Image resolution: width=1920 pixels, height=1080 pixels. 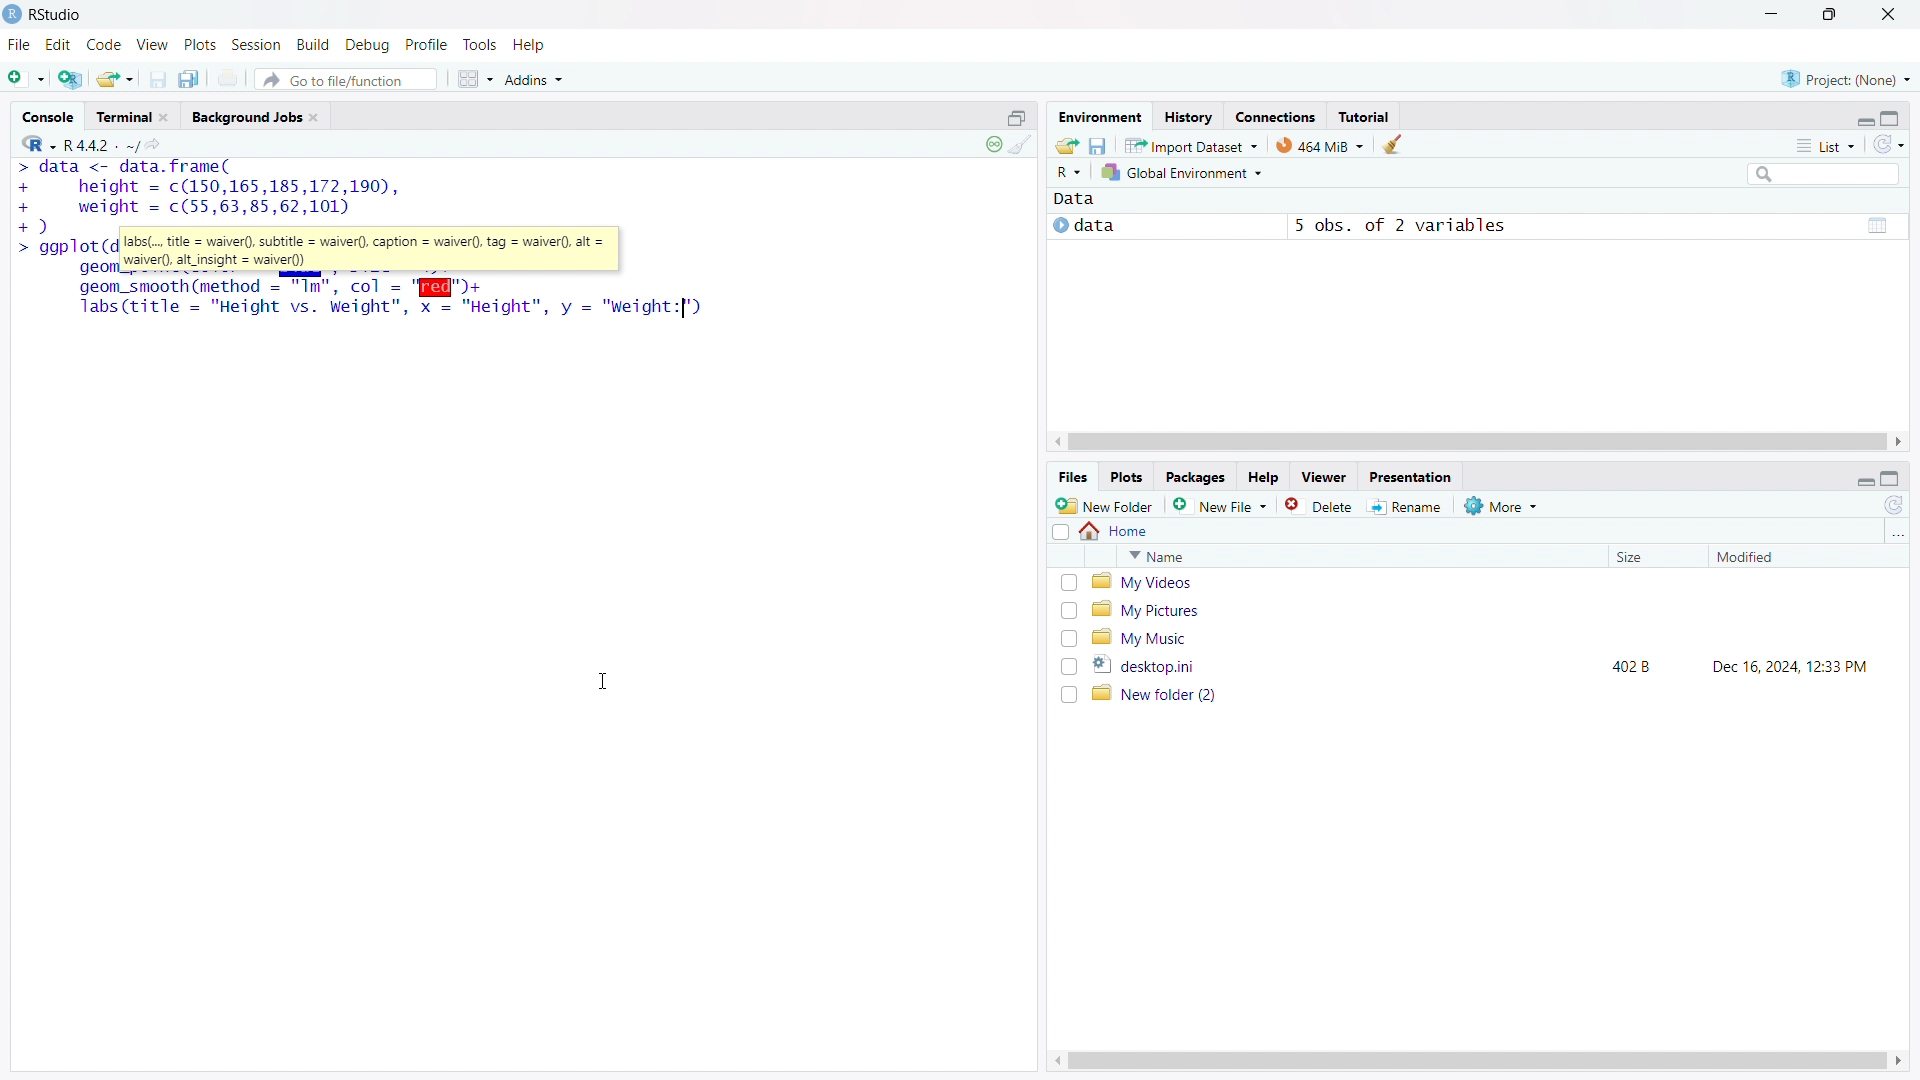 What do you see at coordinates (1320, 144) in the screenshot?
I see `memory used by R session` at bounding box center [1320, 144].